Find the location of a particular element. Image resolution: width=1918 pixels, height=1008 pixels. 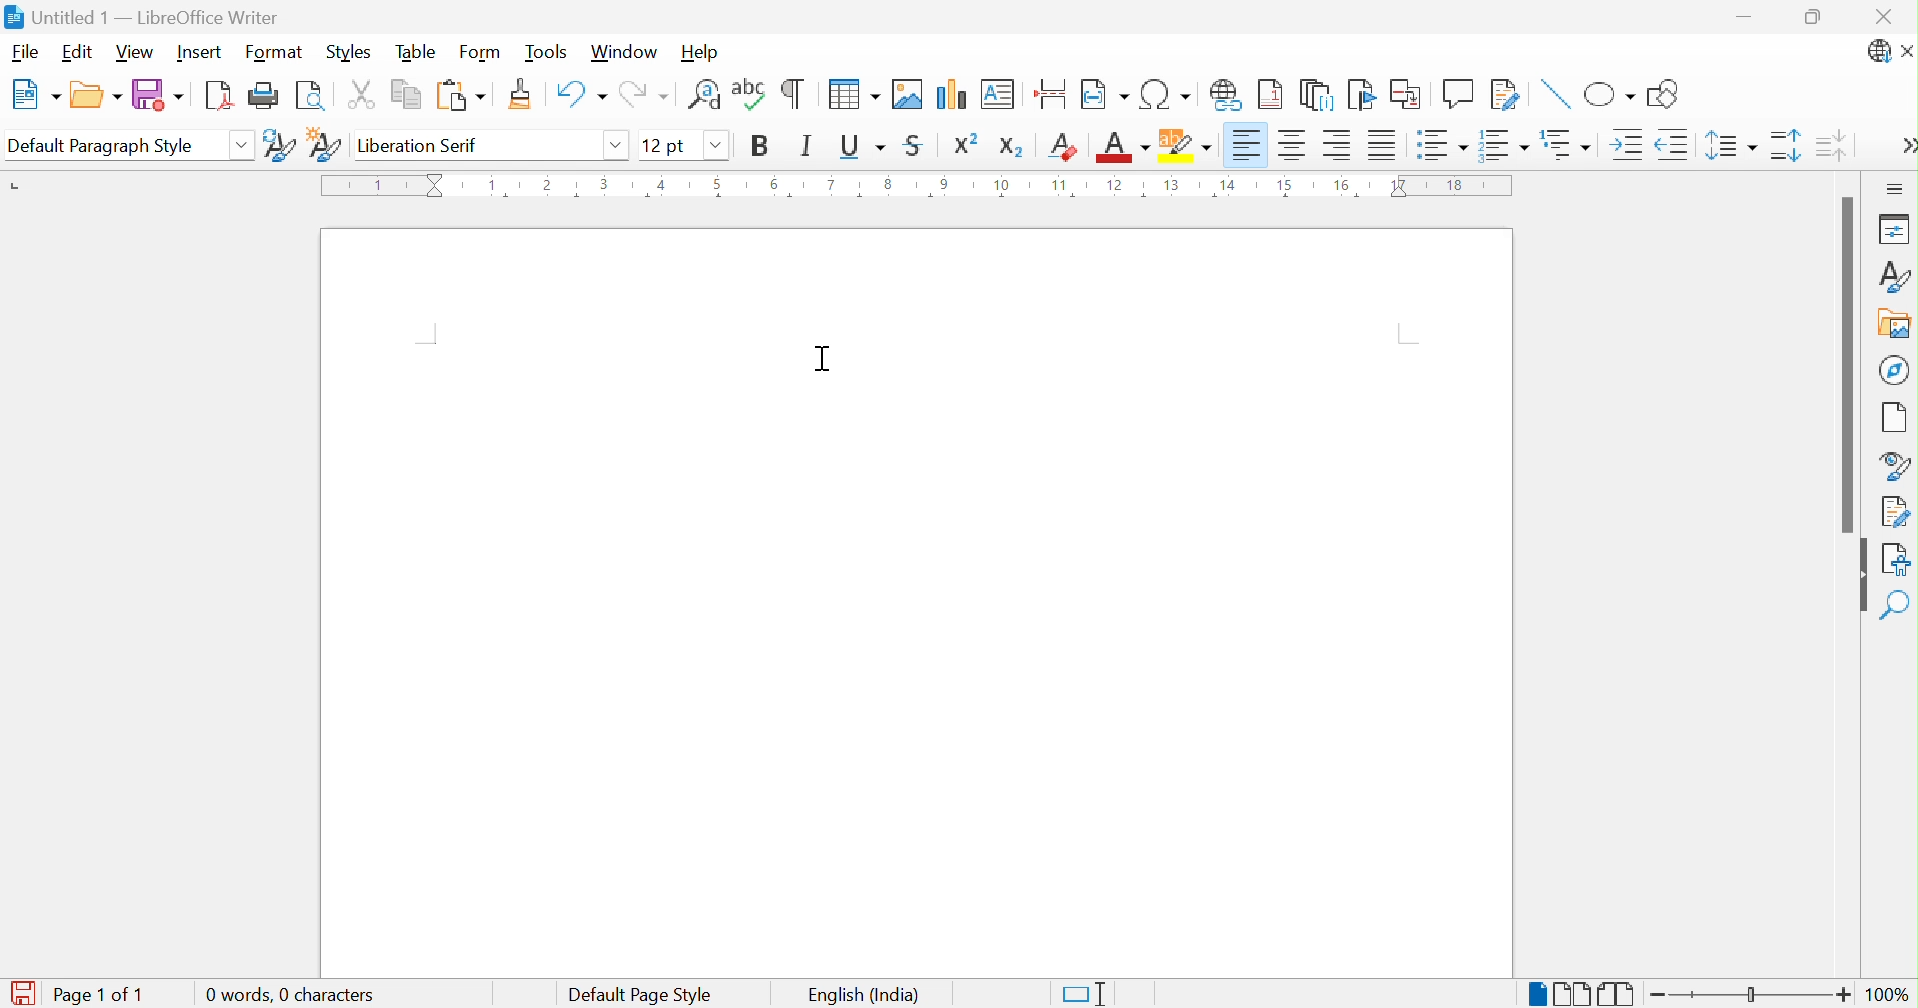

Subscript is located at coordinates (1014, 150).